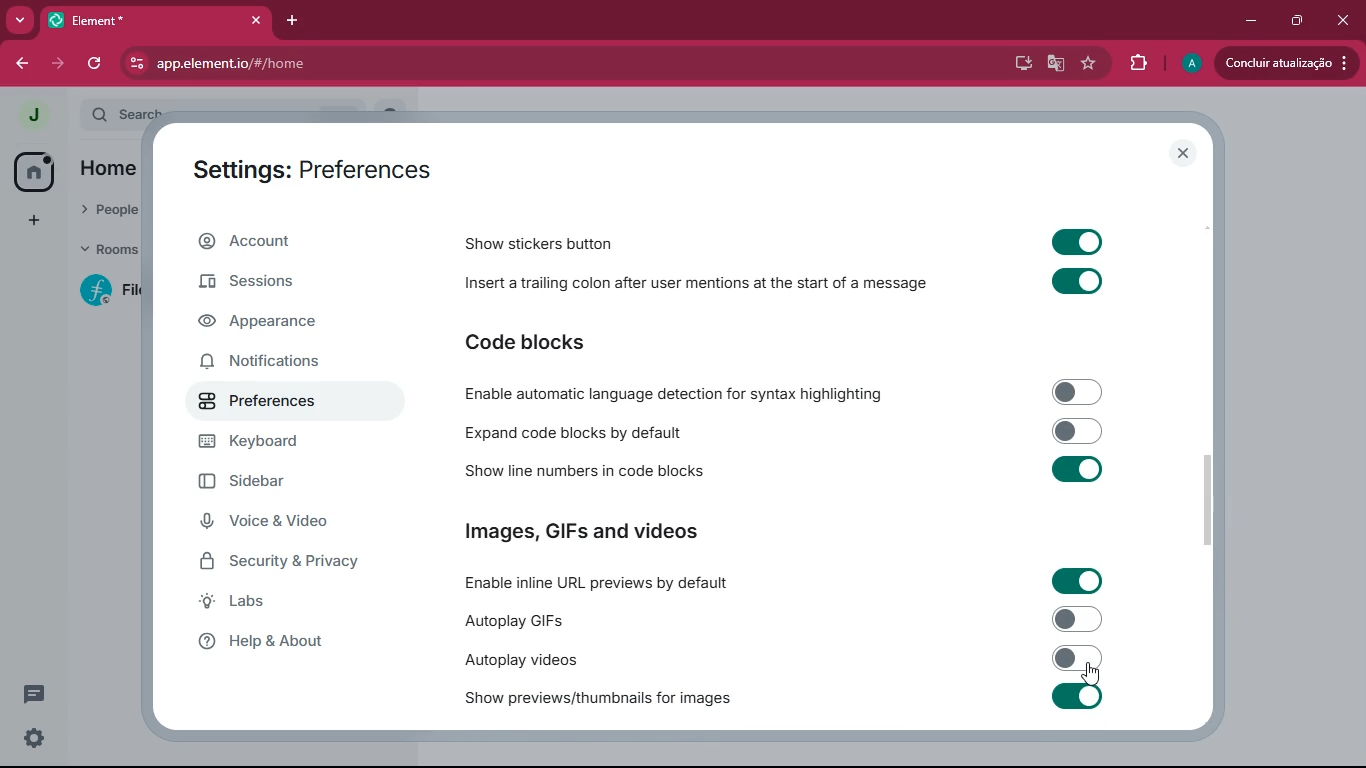 Image resolution: width=1366 pixels, height=768 pixels. What do you see at coordinates (1077, 581) in the screenshot?
I see `` at bounding box center [1077, 581].